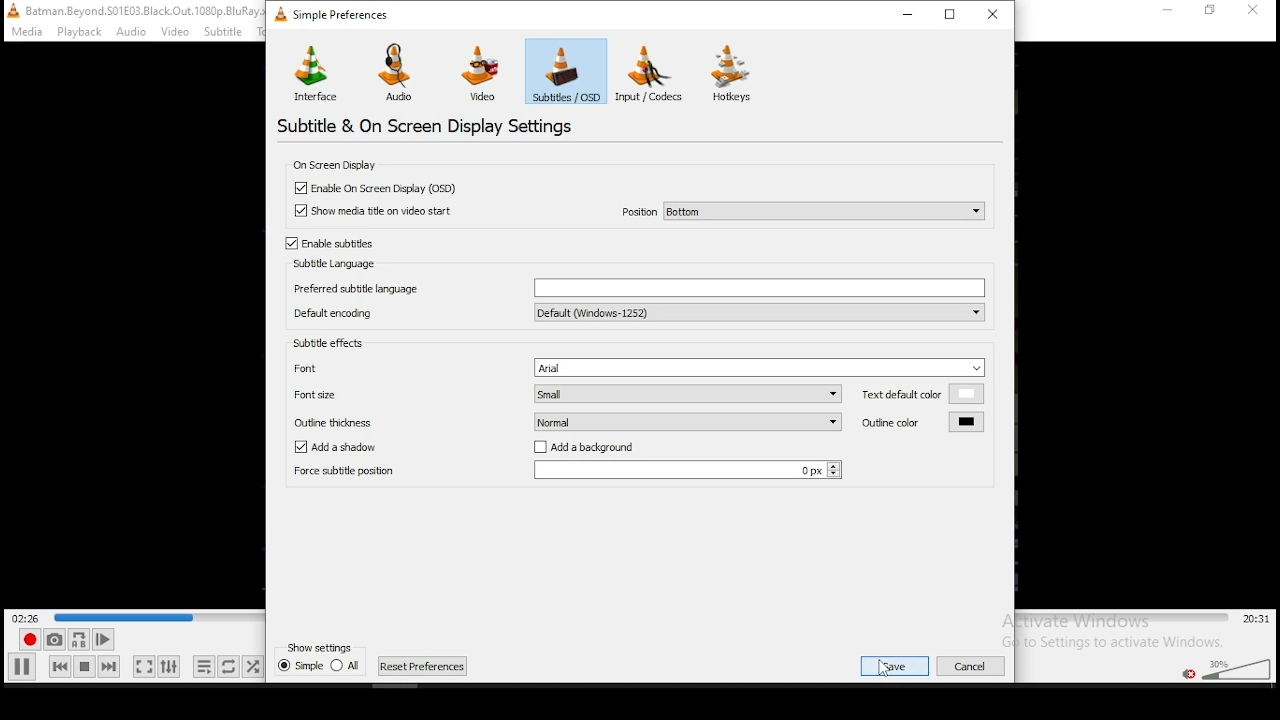 The height and width of the screenshot is (720, 1280). Describe the element at coordinates (377, 212) in the screenshot. I see `checkbox: show media title on video start` at that location.